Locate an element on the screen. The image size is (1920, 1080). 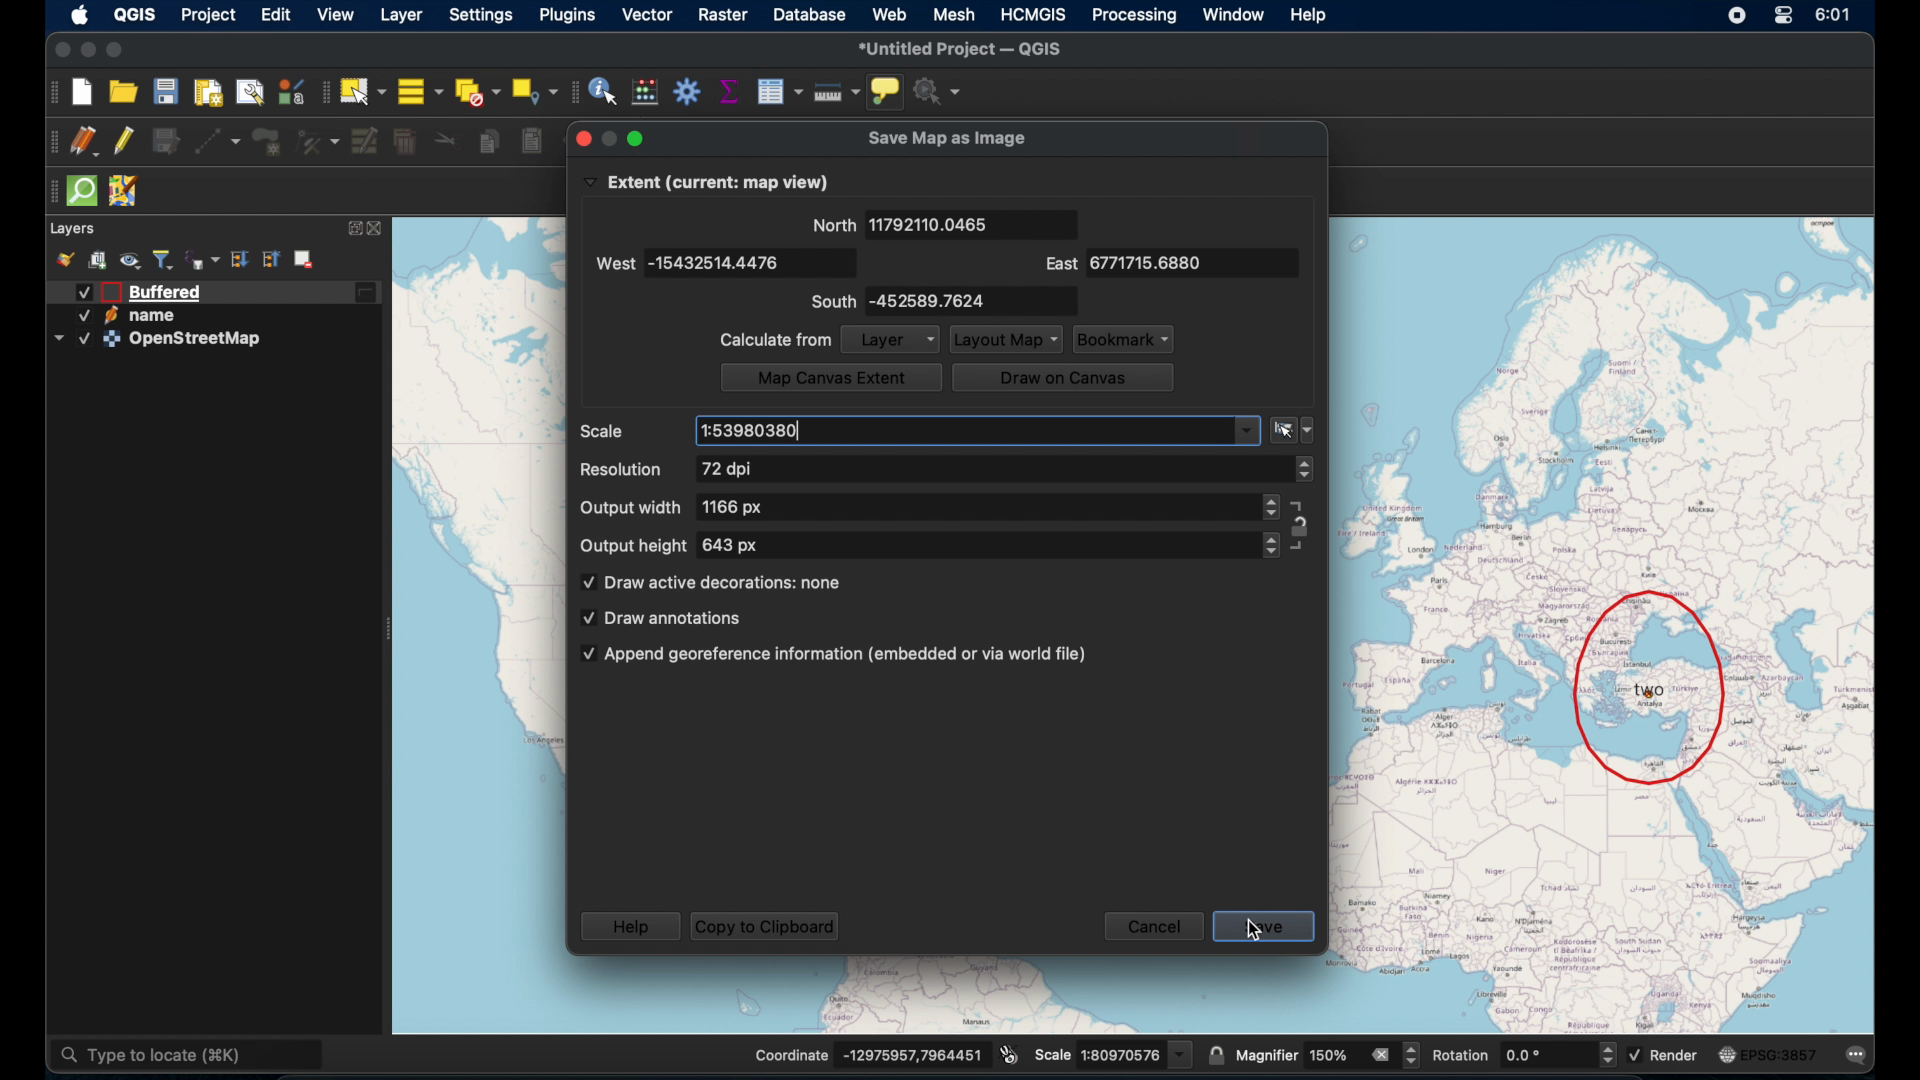
layers is located at coordinates (73, 228).